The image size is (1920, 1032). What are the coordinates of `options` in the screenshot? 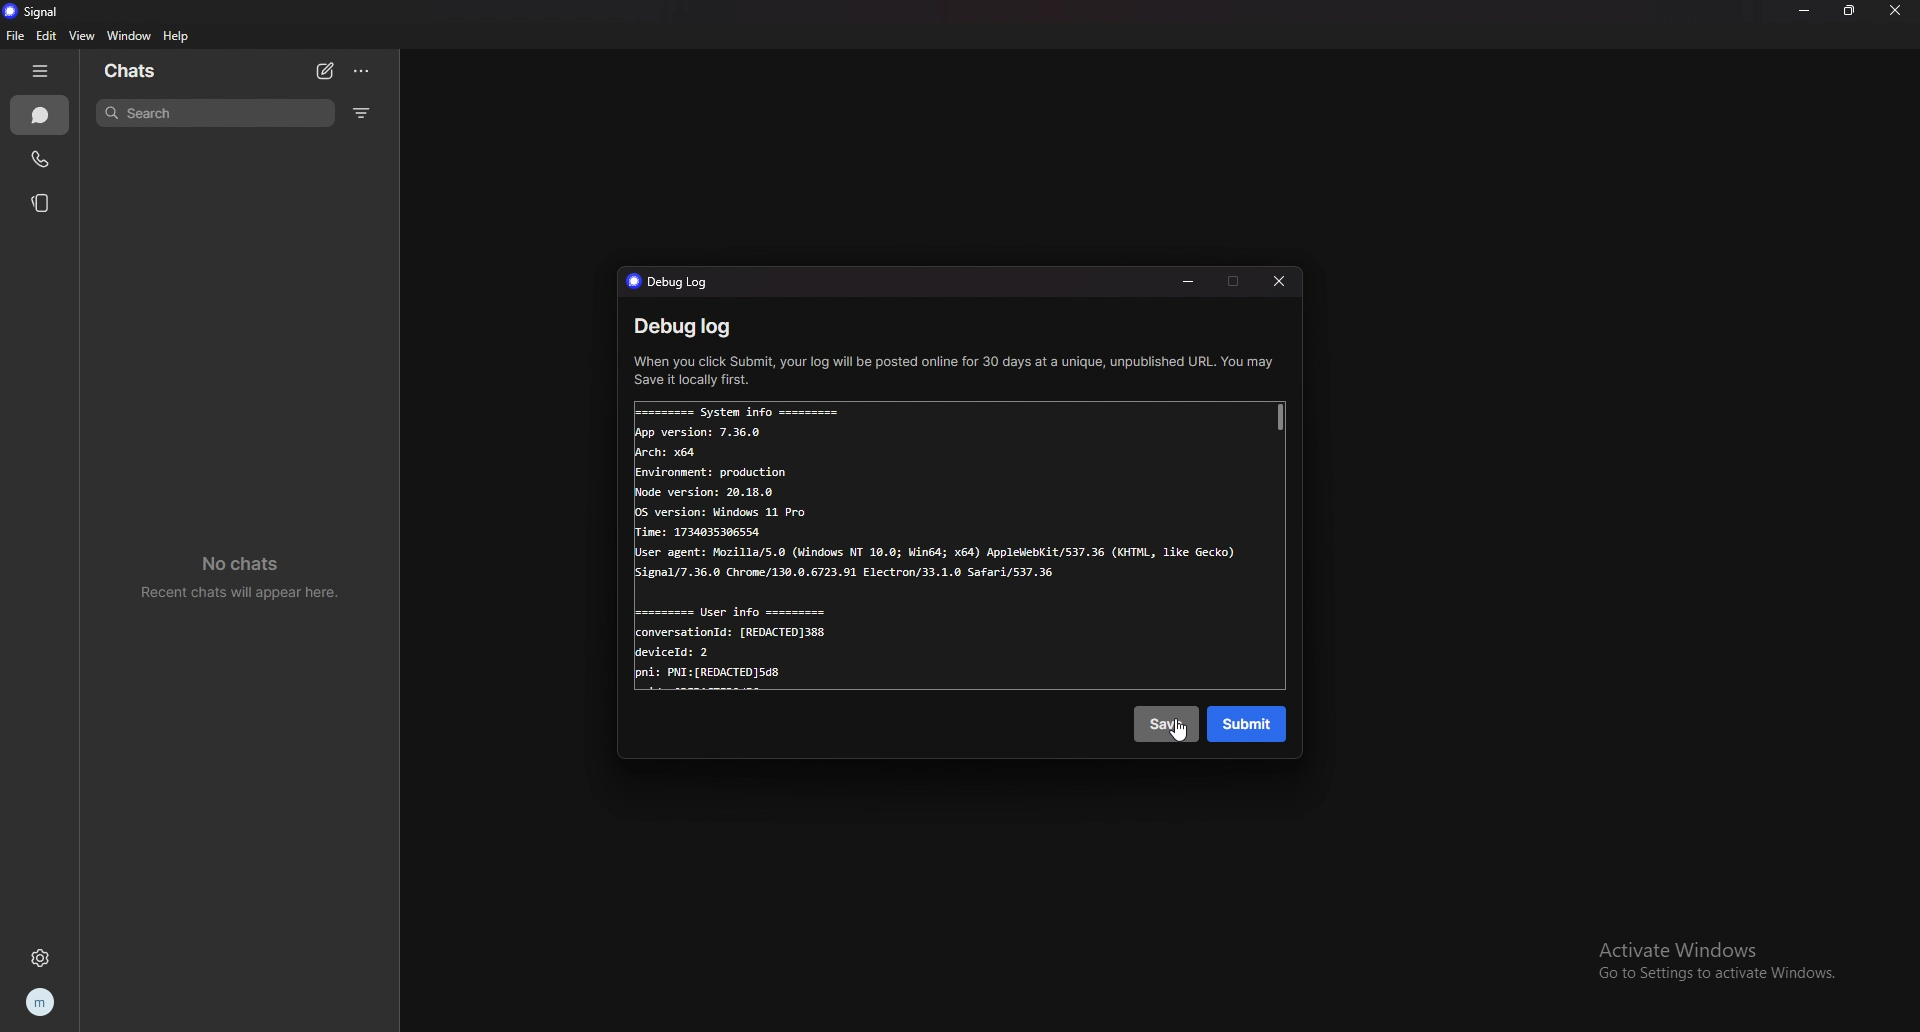 It's located at (361, 71).